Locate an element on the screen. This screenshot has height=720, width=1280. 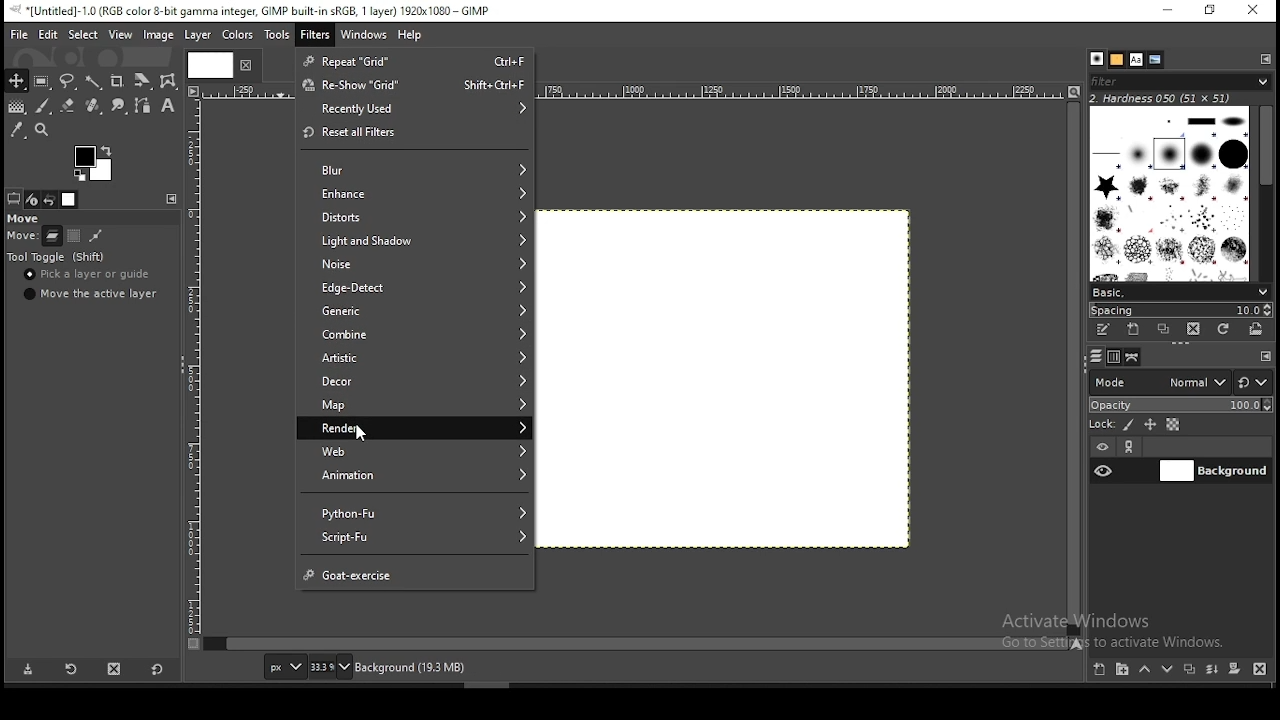
move tool is located at coordinates (16, 80).